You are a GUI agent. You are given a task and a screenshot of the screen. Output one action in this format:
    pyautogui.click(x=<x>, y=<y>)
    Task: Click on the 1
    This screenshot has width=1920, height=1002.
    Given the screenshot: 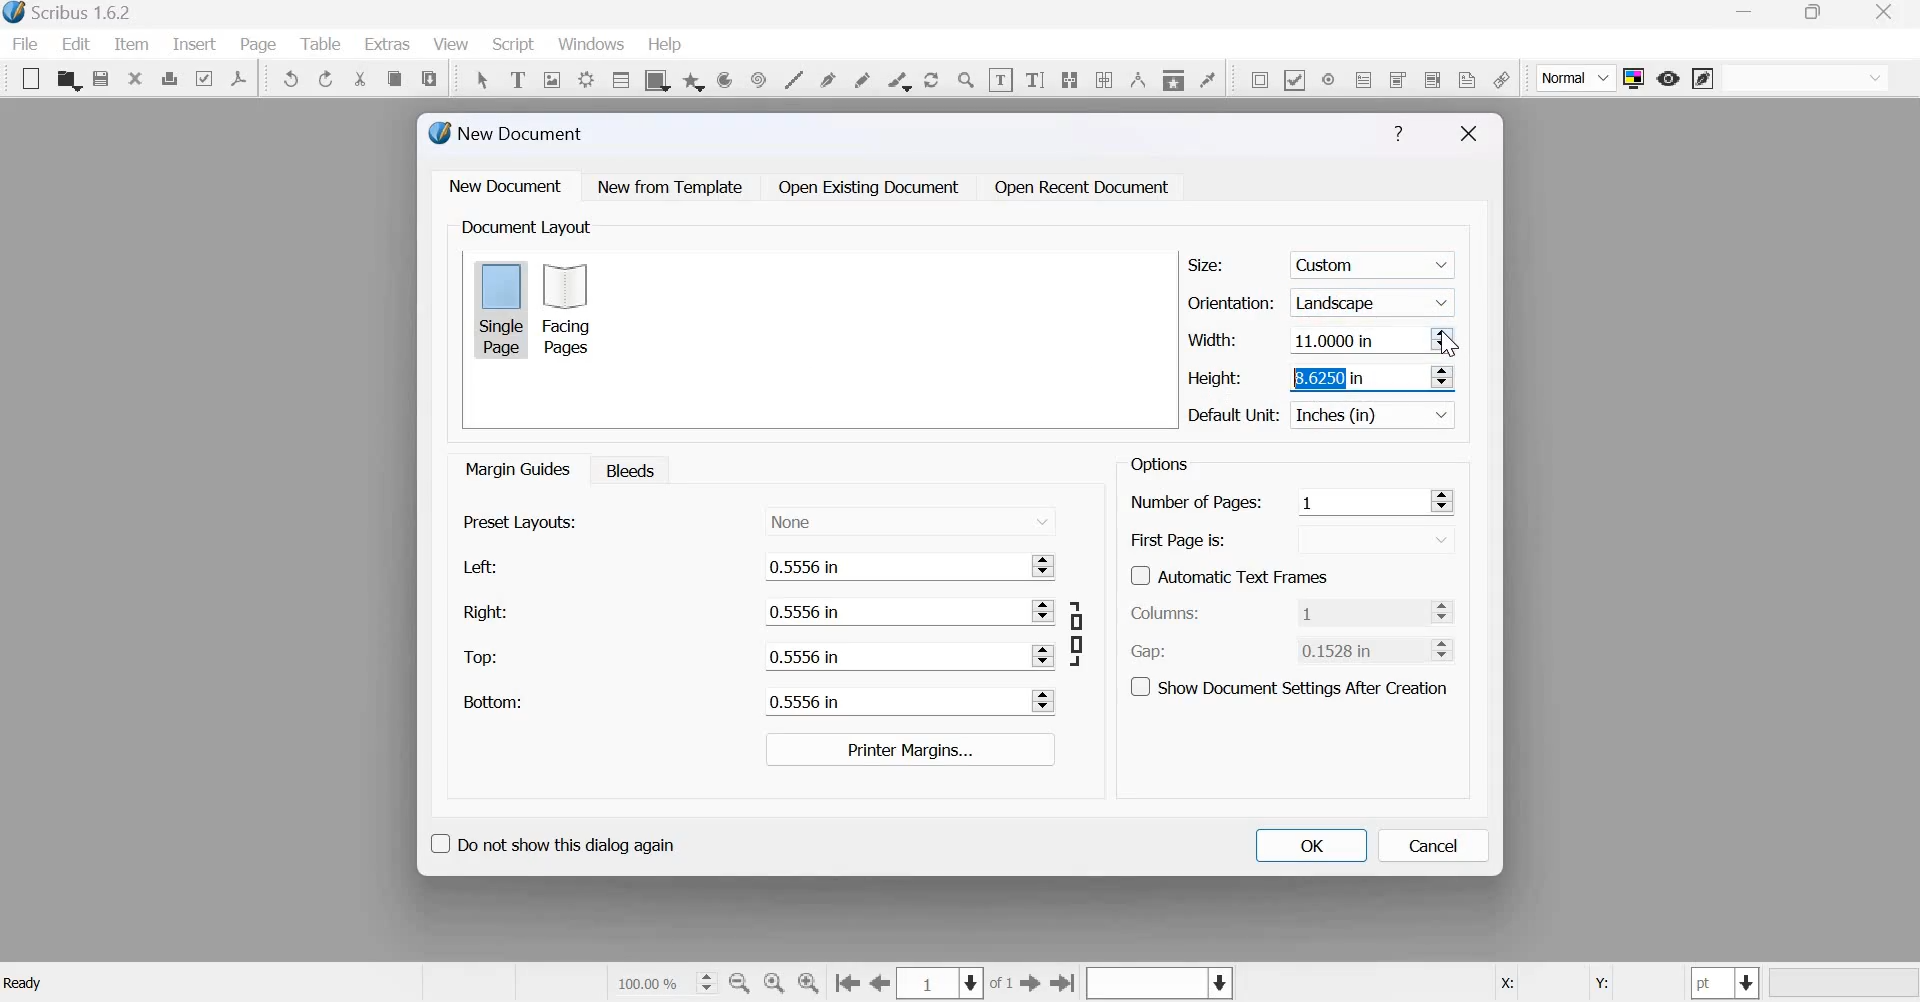 What is the action you would take?
    pyautogui.click(x=1358, y=612)
    